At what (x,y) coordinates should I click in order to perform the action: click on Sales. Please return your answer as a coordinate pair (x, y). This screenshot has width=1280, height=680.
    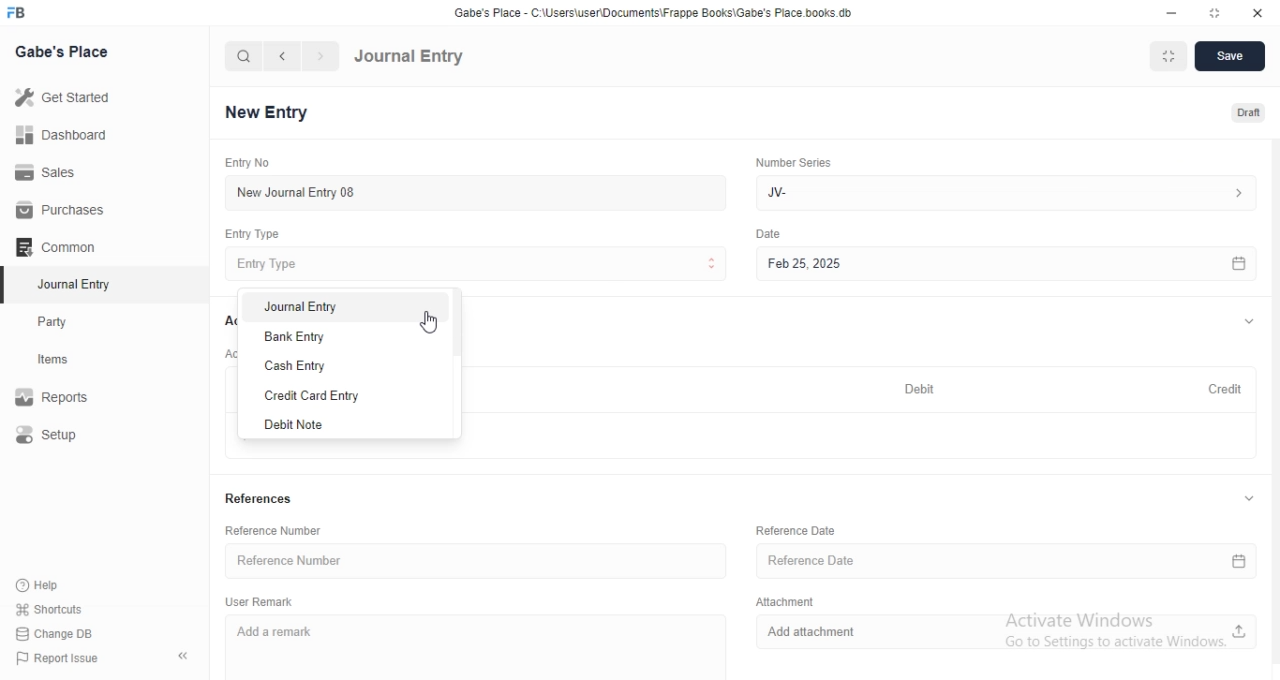
    Looking at the image, I should click on (57, 173).